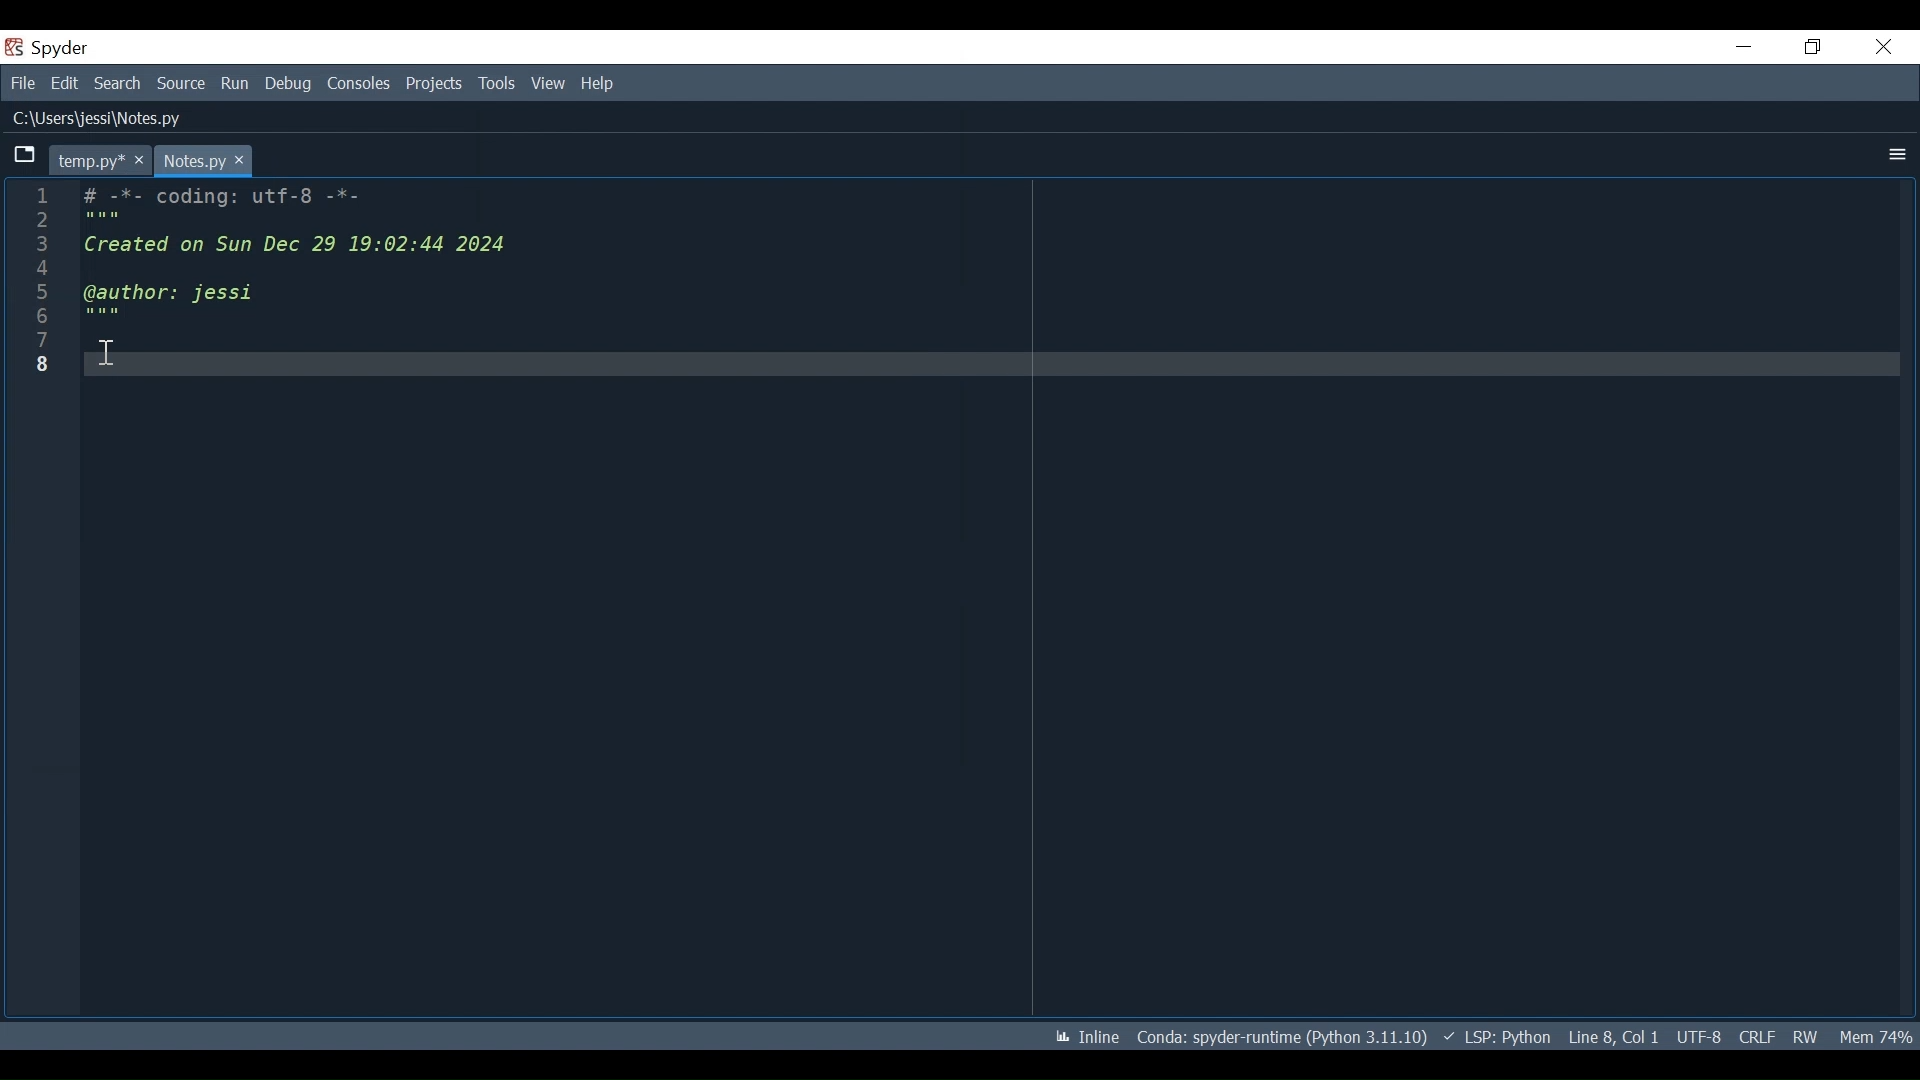 This screenshot has height=1080, width=1920. Describe the element at coordinates (117, 83) in the screenshot. I see `Search` at that location.